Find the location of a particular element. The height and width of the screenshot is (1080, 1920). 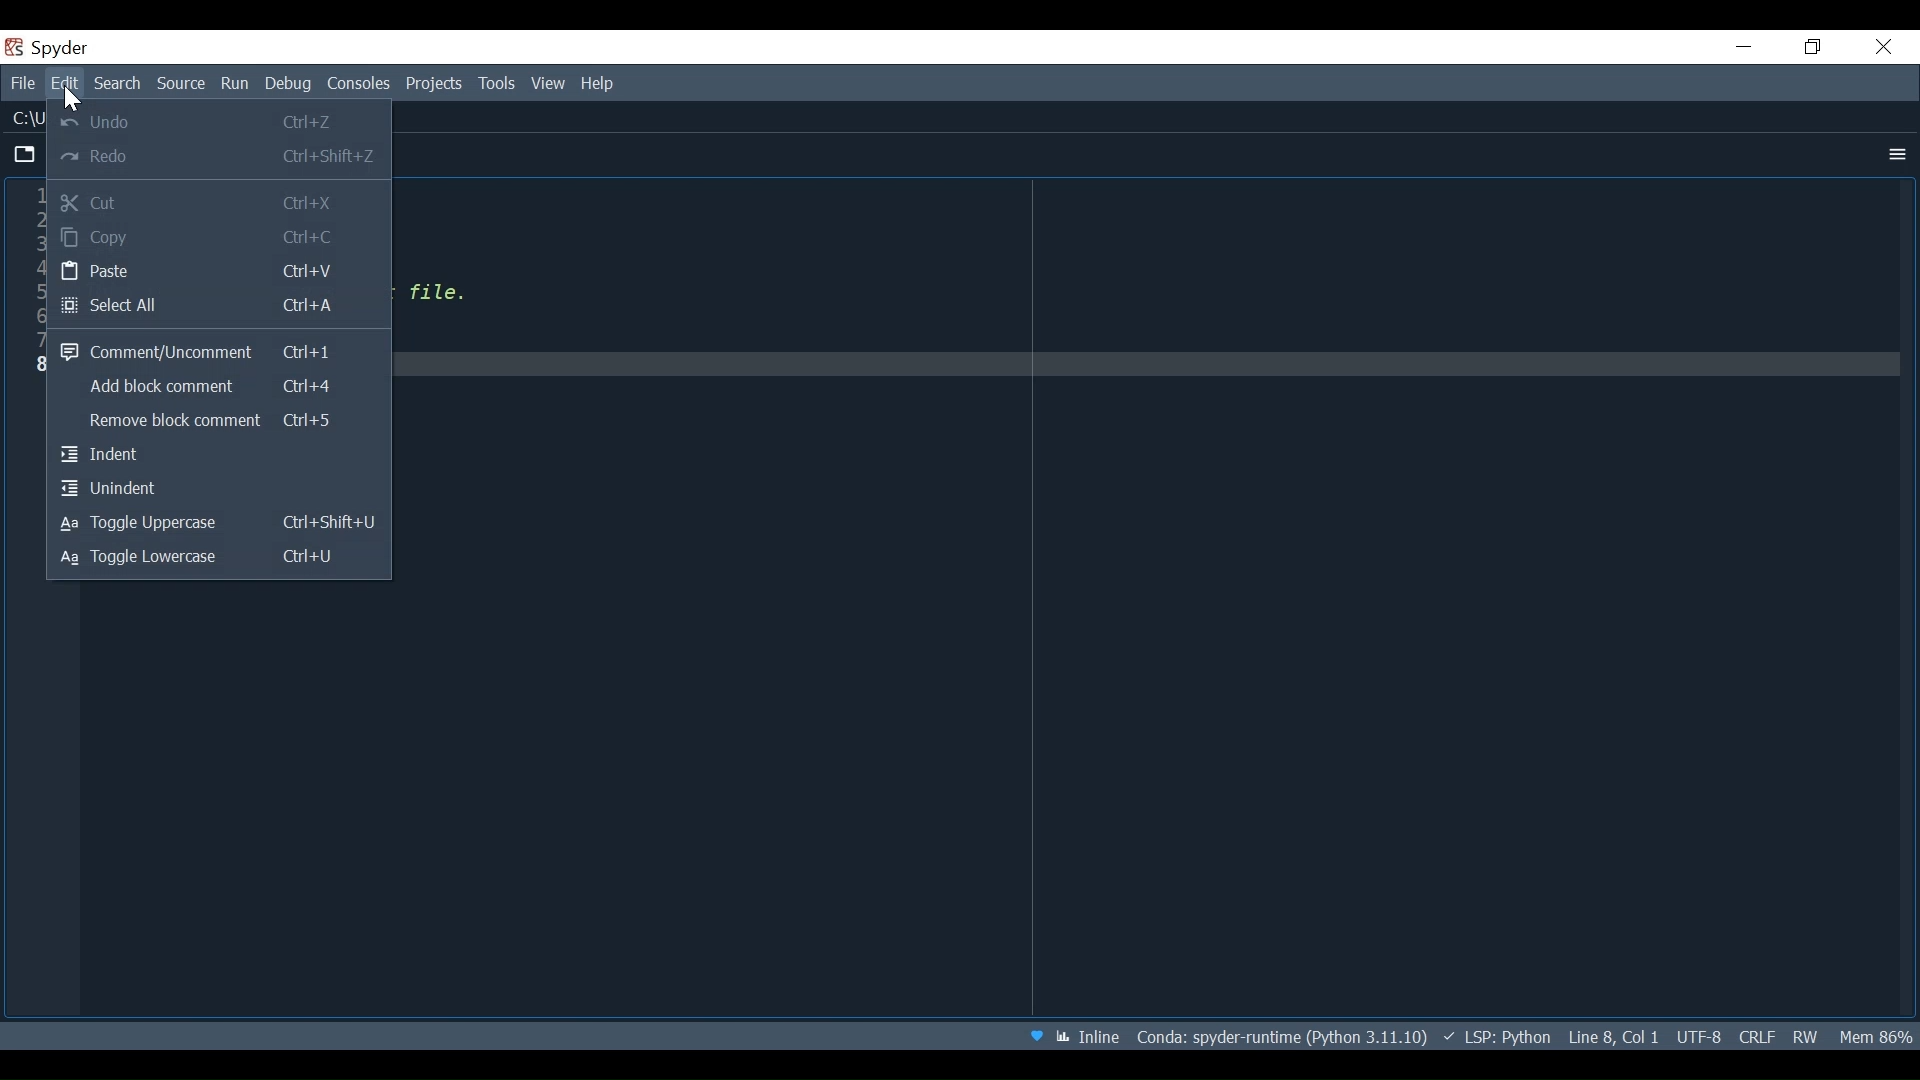

Copy is located at coordinates (136, 236).